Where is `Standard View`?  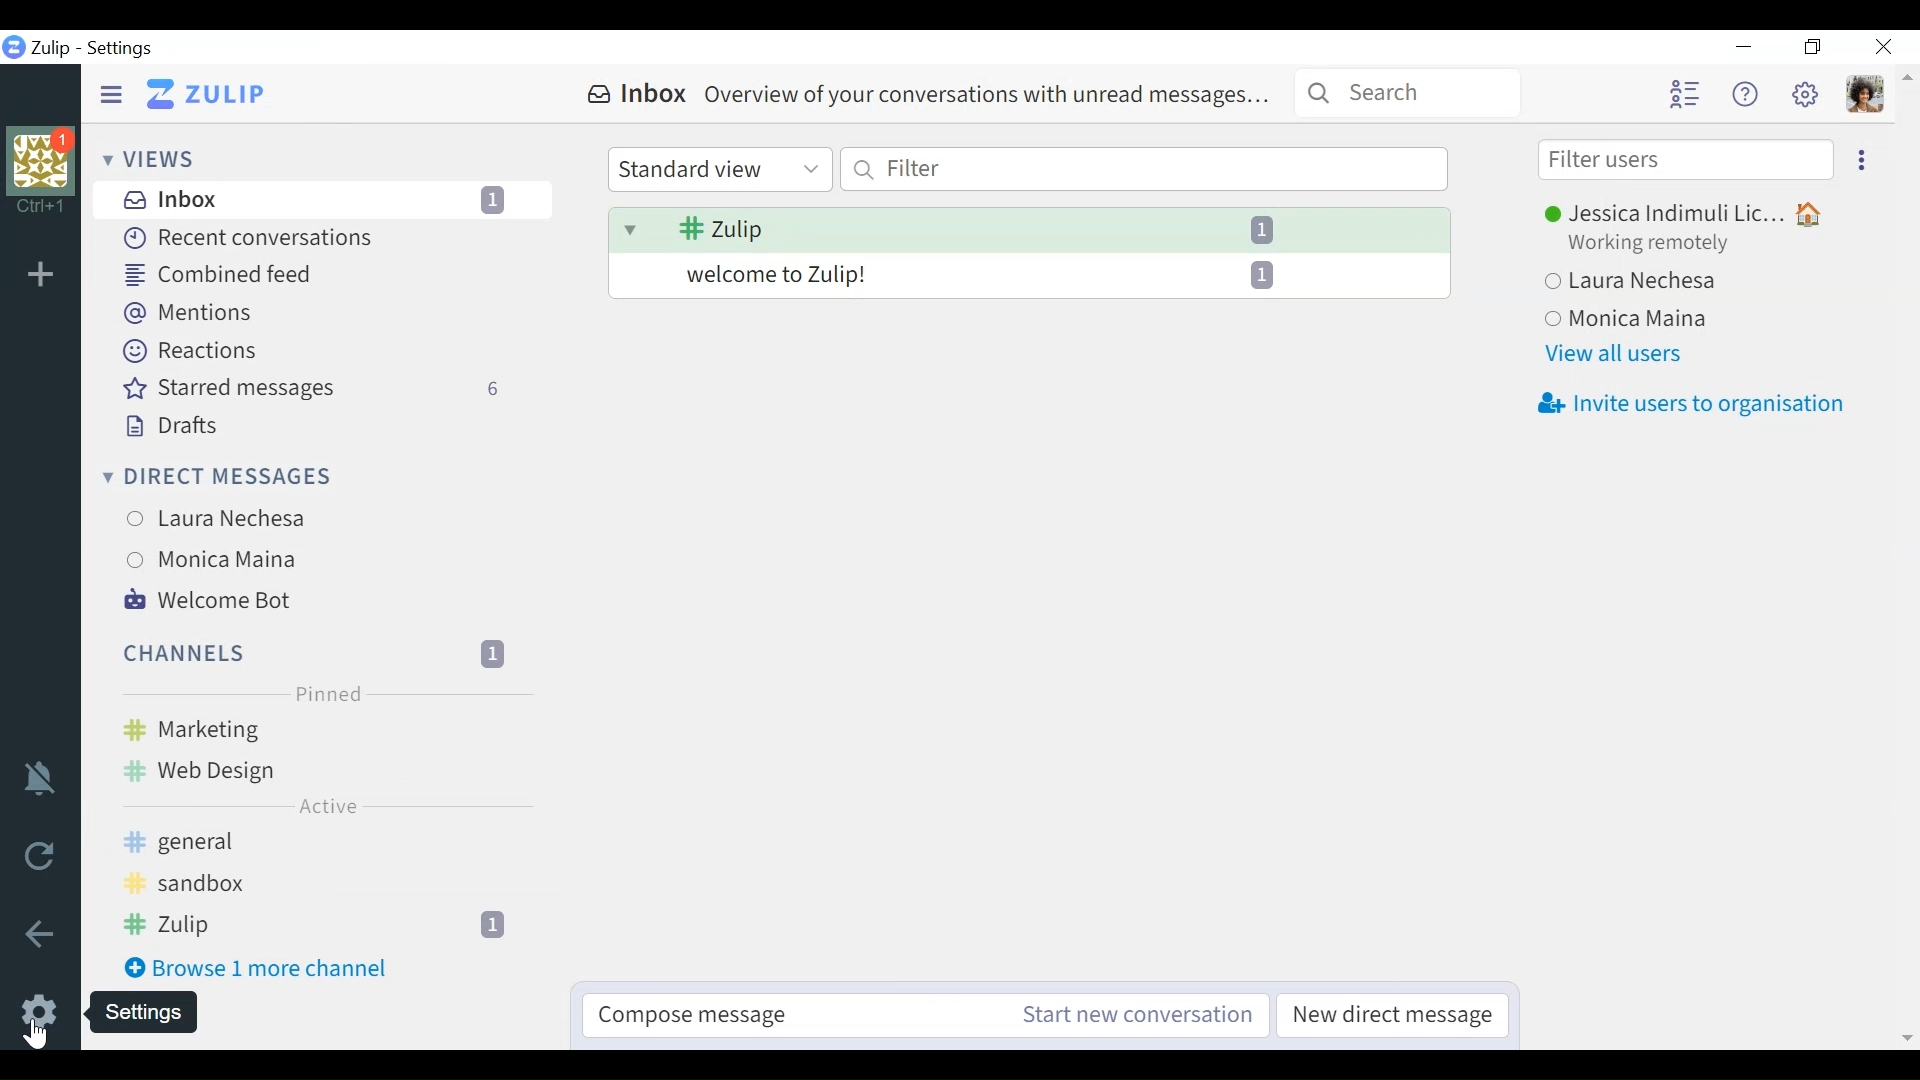
Standard View is located at coordinates (722, 170).